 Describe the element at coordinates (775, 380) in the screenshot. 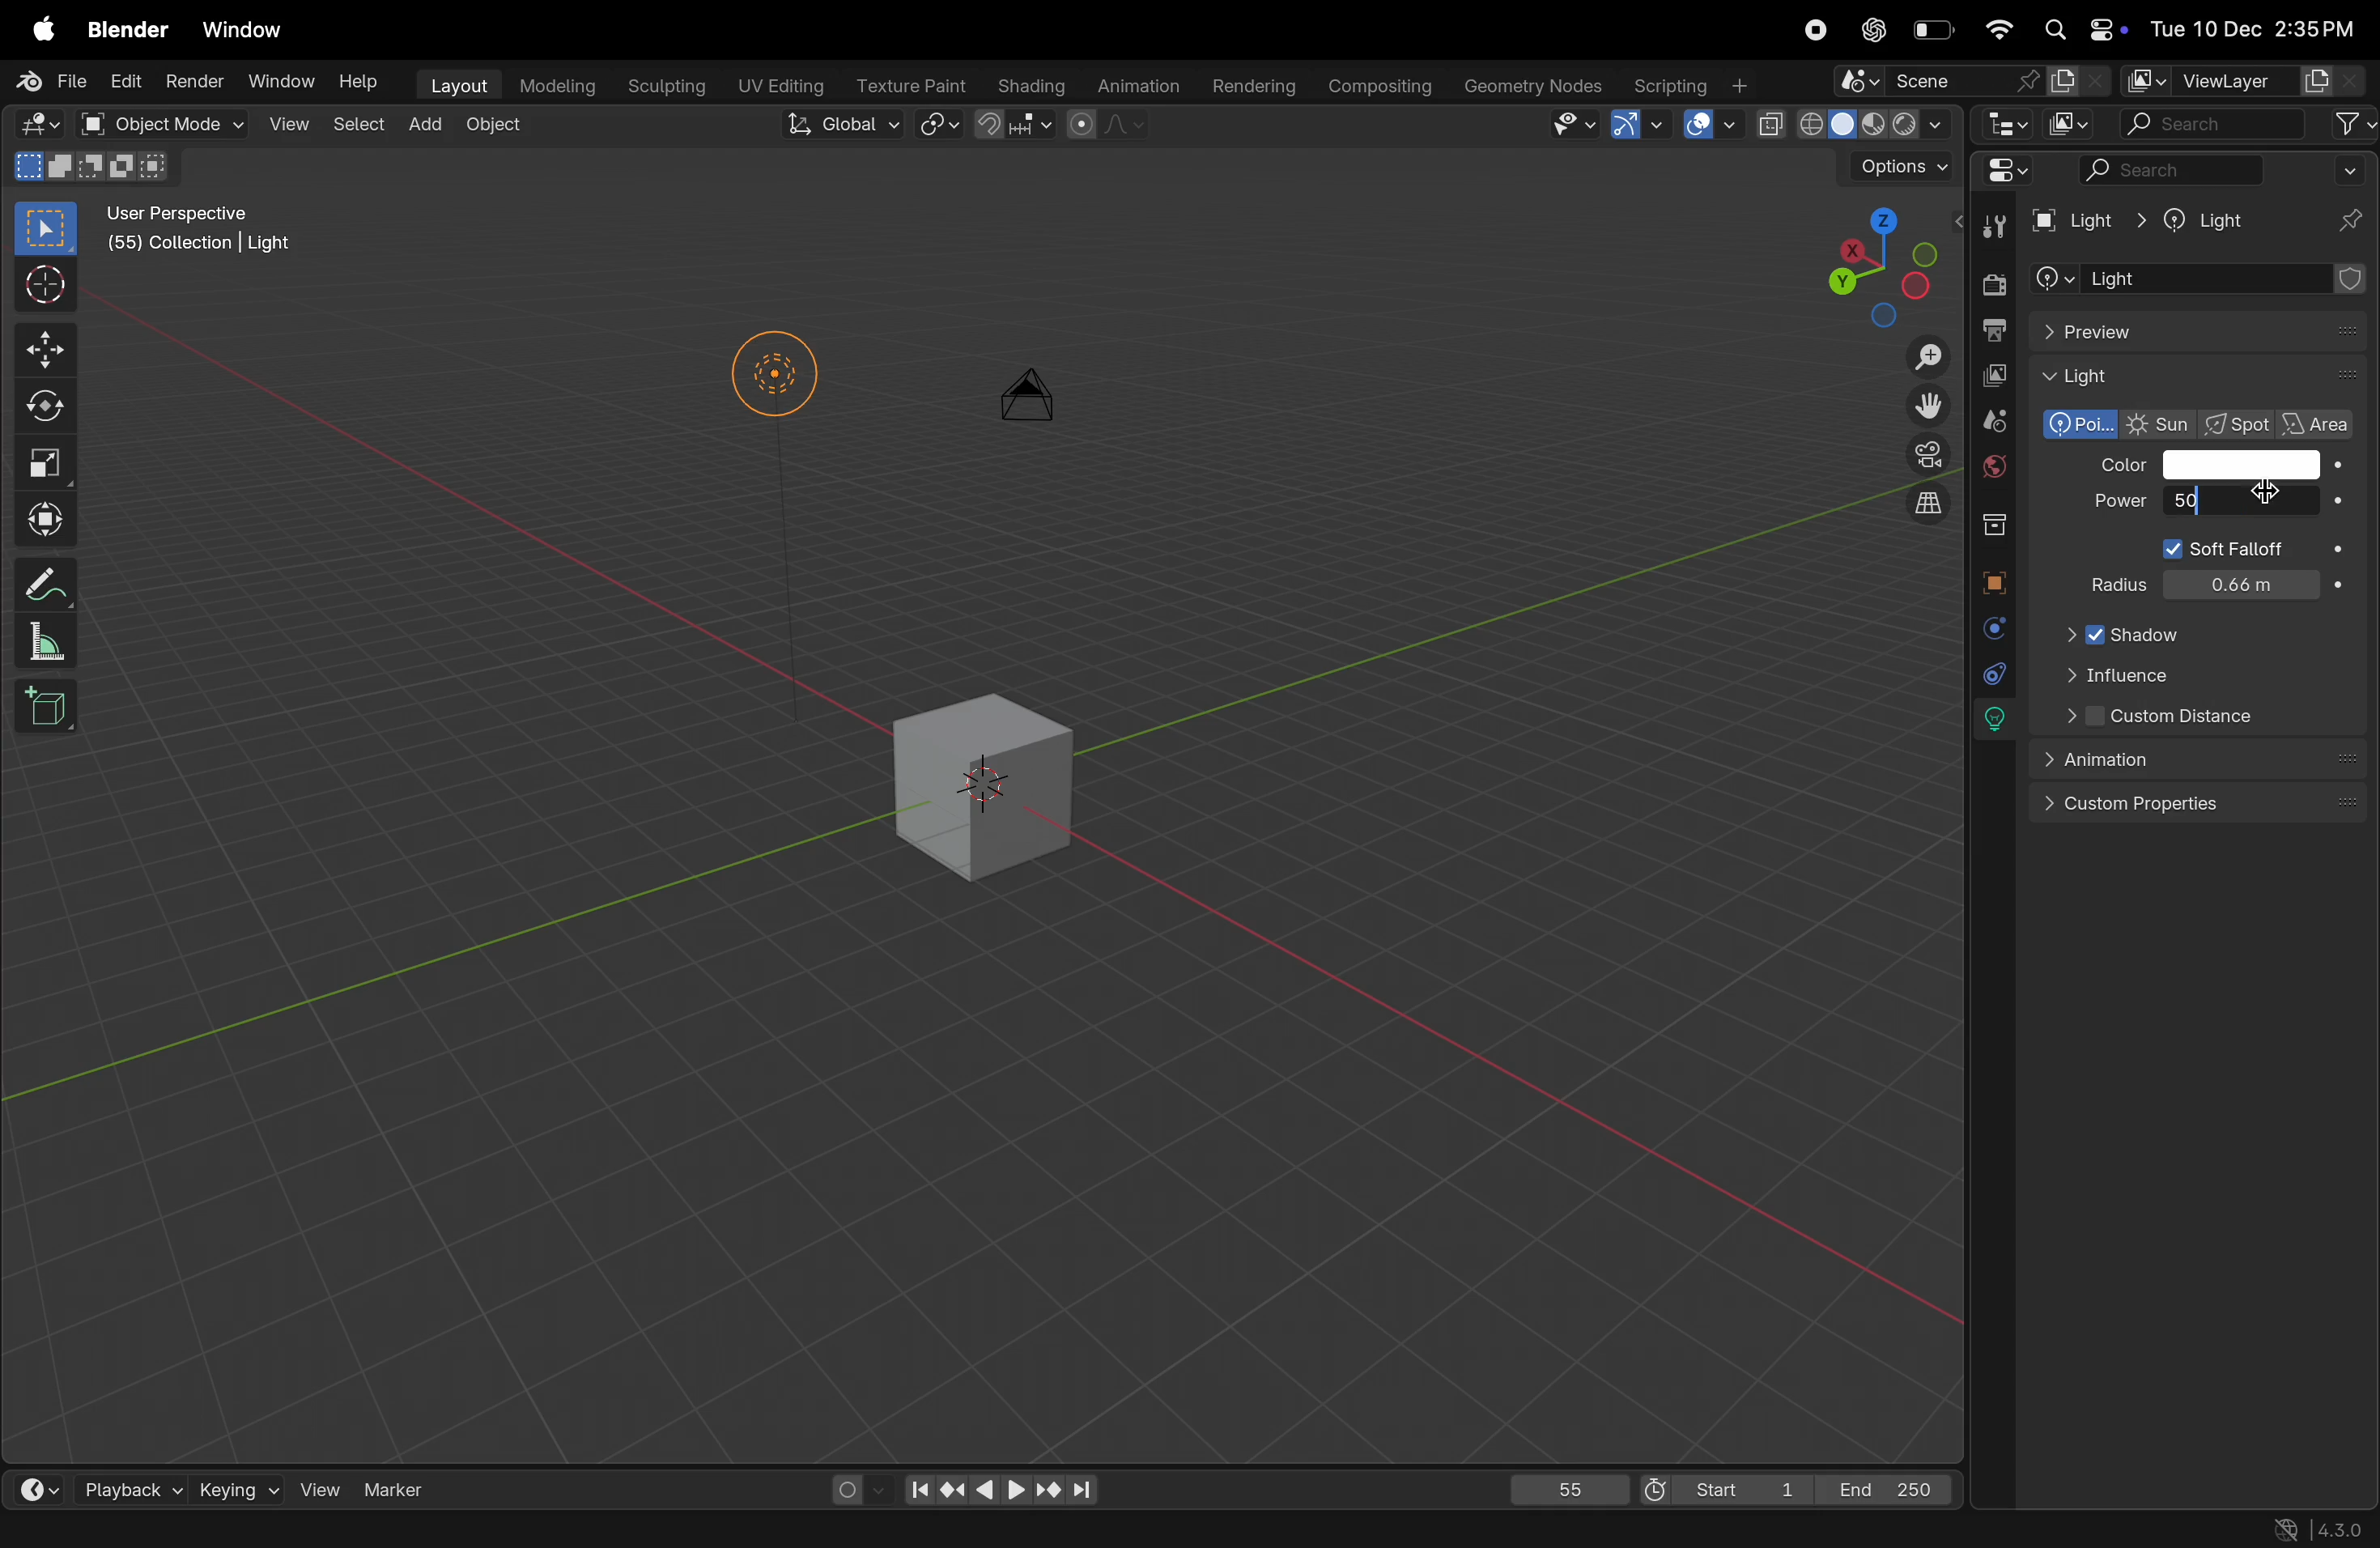

I see `Lights` at that location.